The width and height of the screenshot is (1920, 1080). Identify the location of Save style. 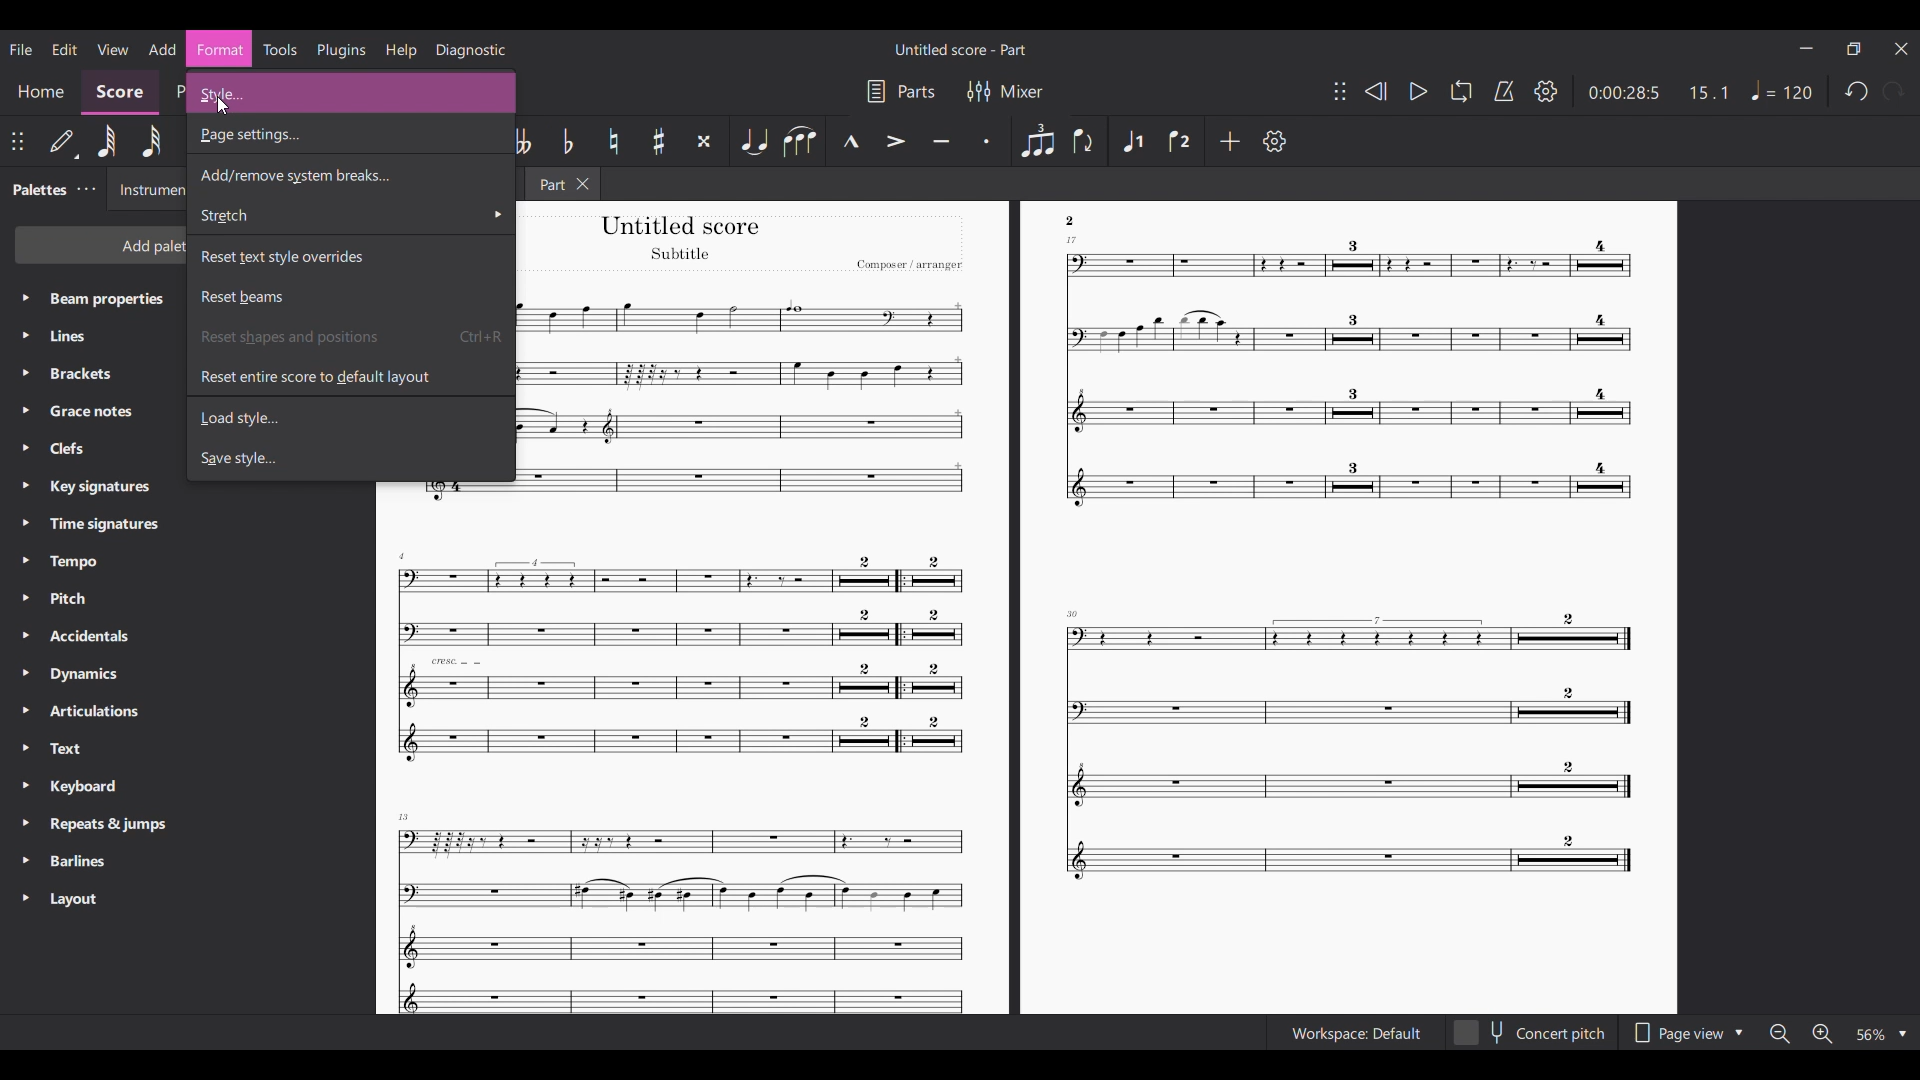
(350, 458).